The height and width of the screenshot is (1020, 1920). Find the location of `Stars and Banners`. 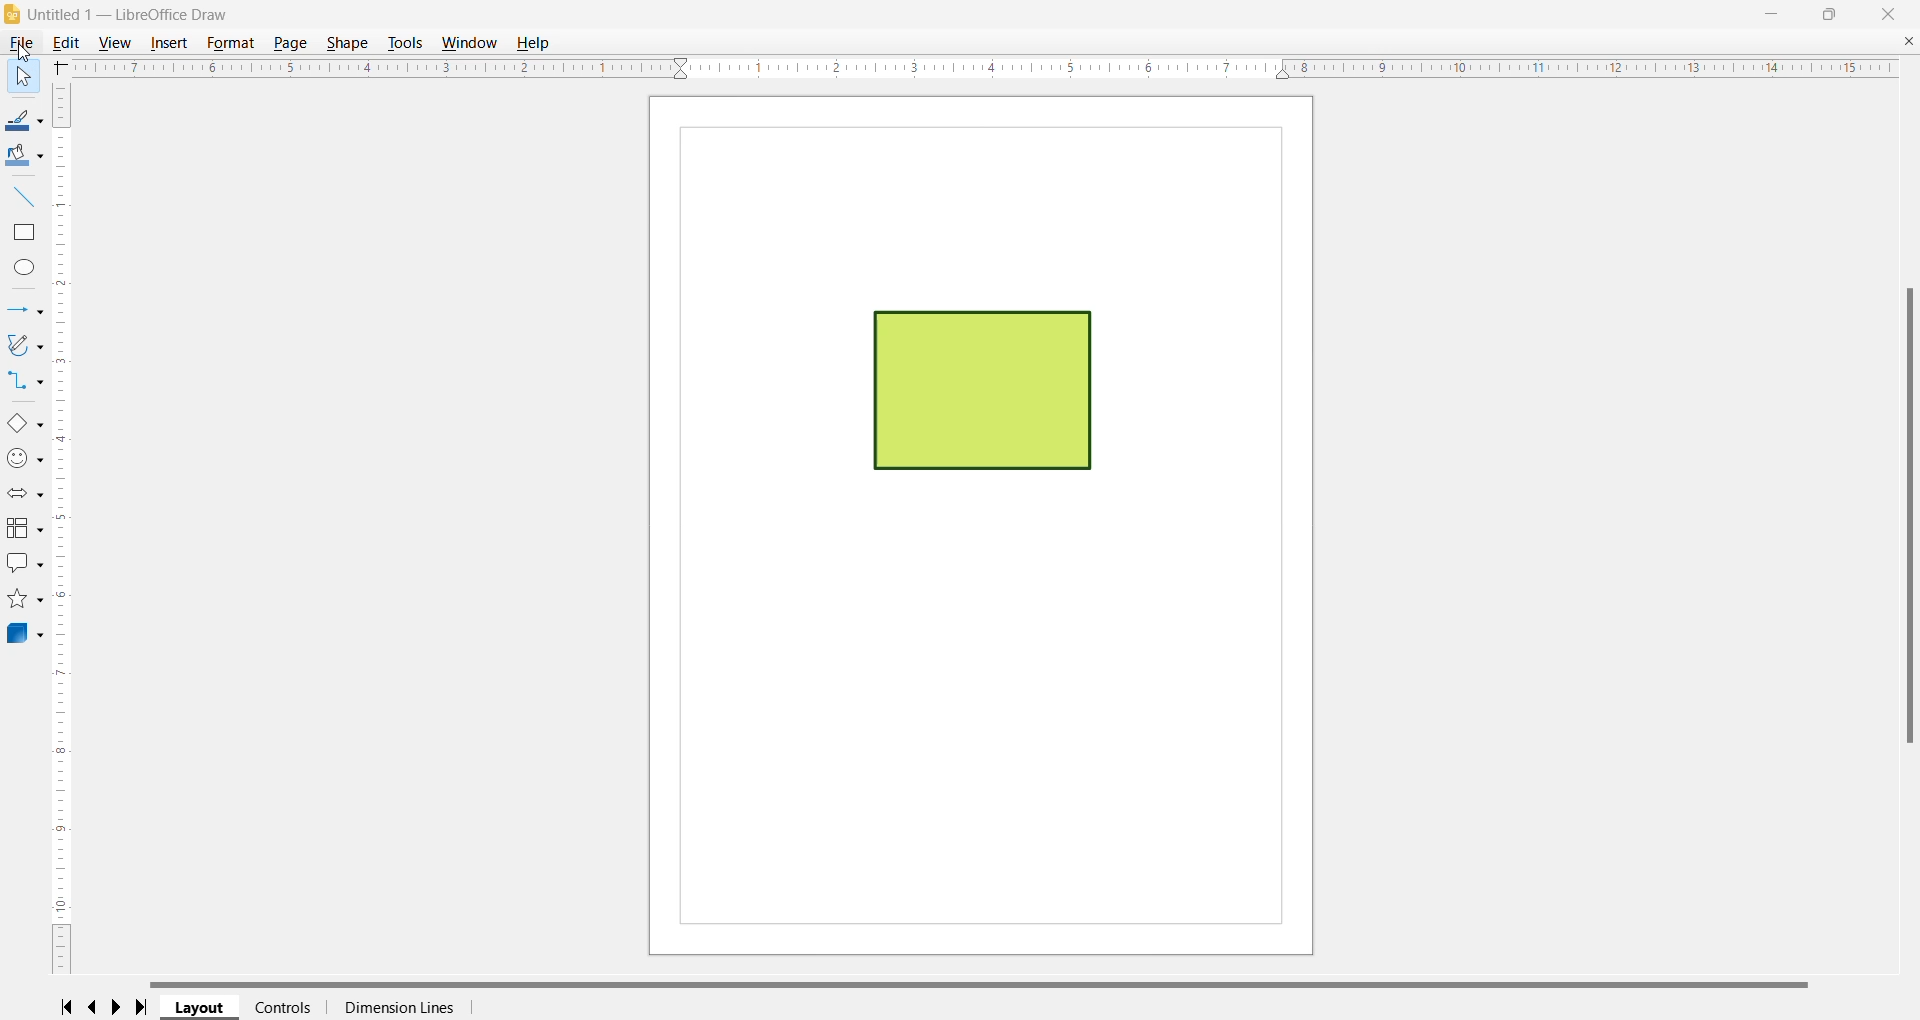

Stars and Banners is located at coordinates (24, 600).